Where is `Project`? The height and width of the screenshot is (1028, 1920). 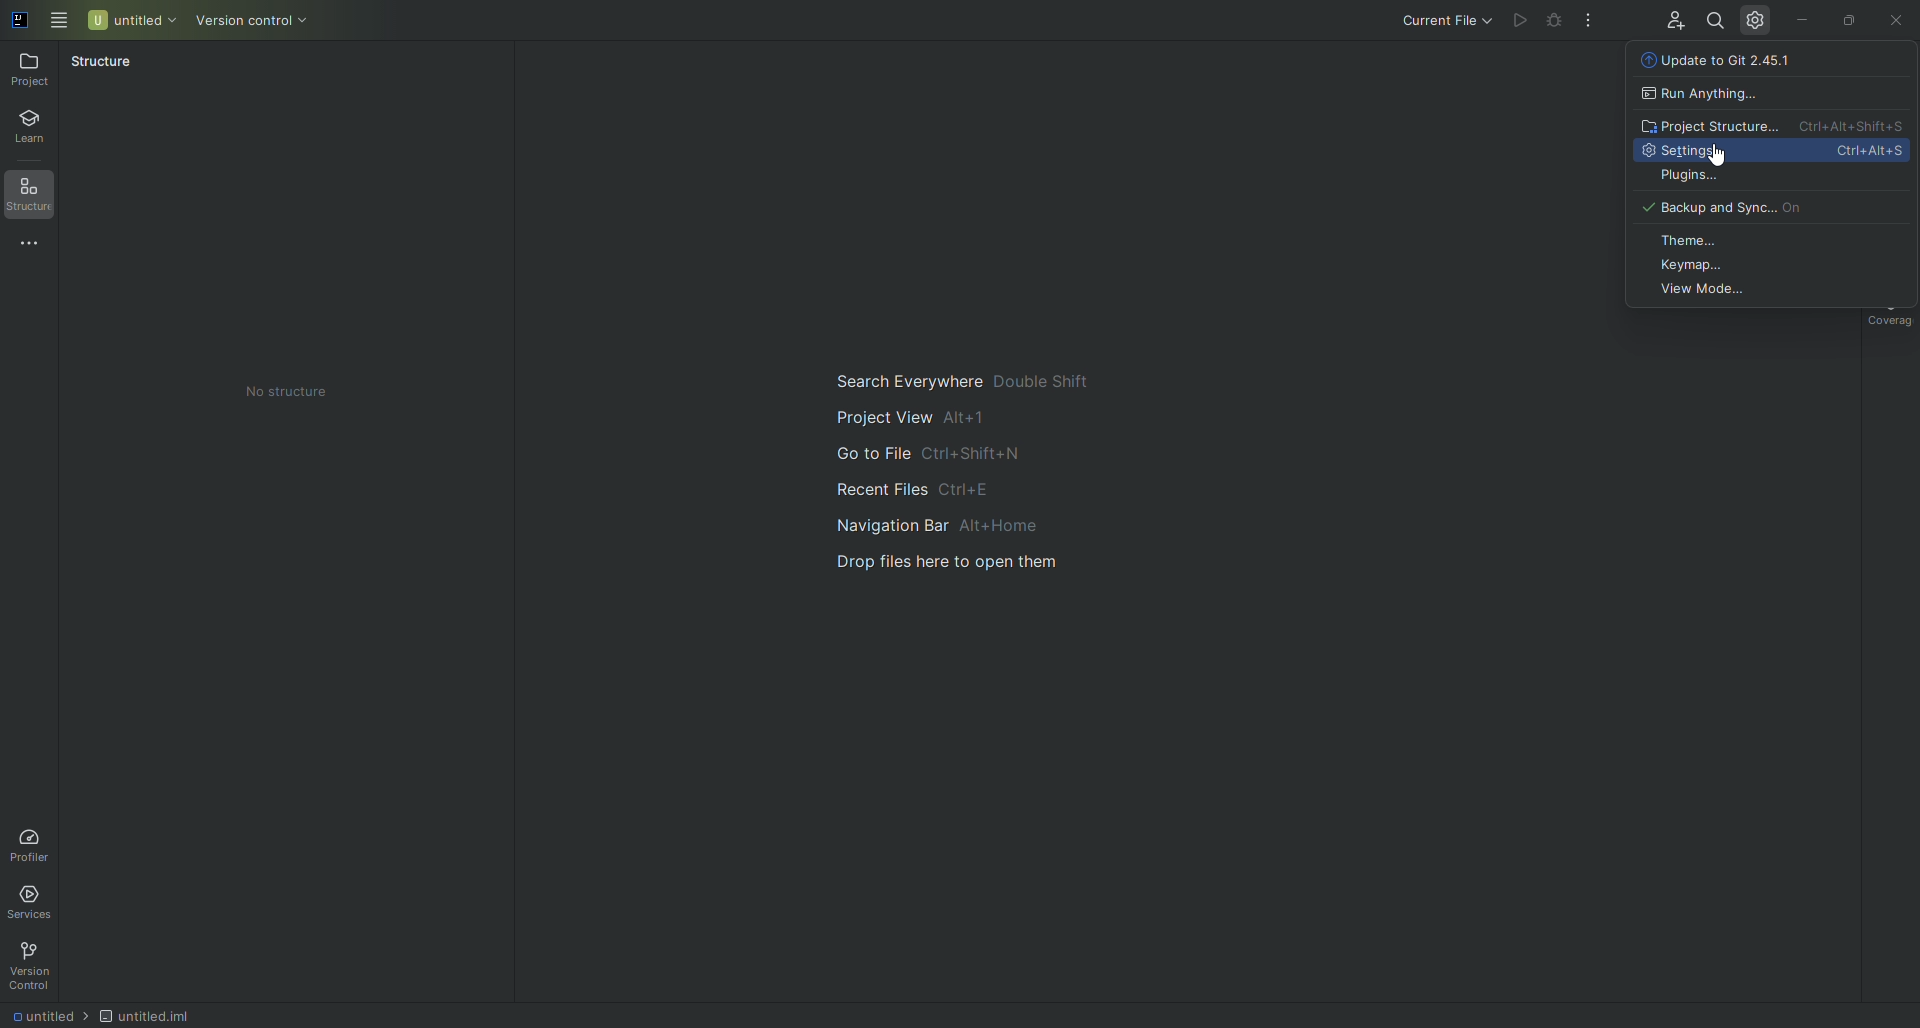 Project is located at coordinates (29, 72).